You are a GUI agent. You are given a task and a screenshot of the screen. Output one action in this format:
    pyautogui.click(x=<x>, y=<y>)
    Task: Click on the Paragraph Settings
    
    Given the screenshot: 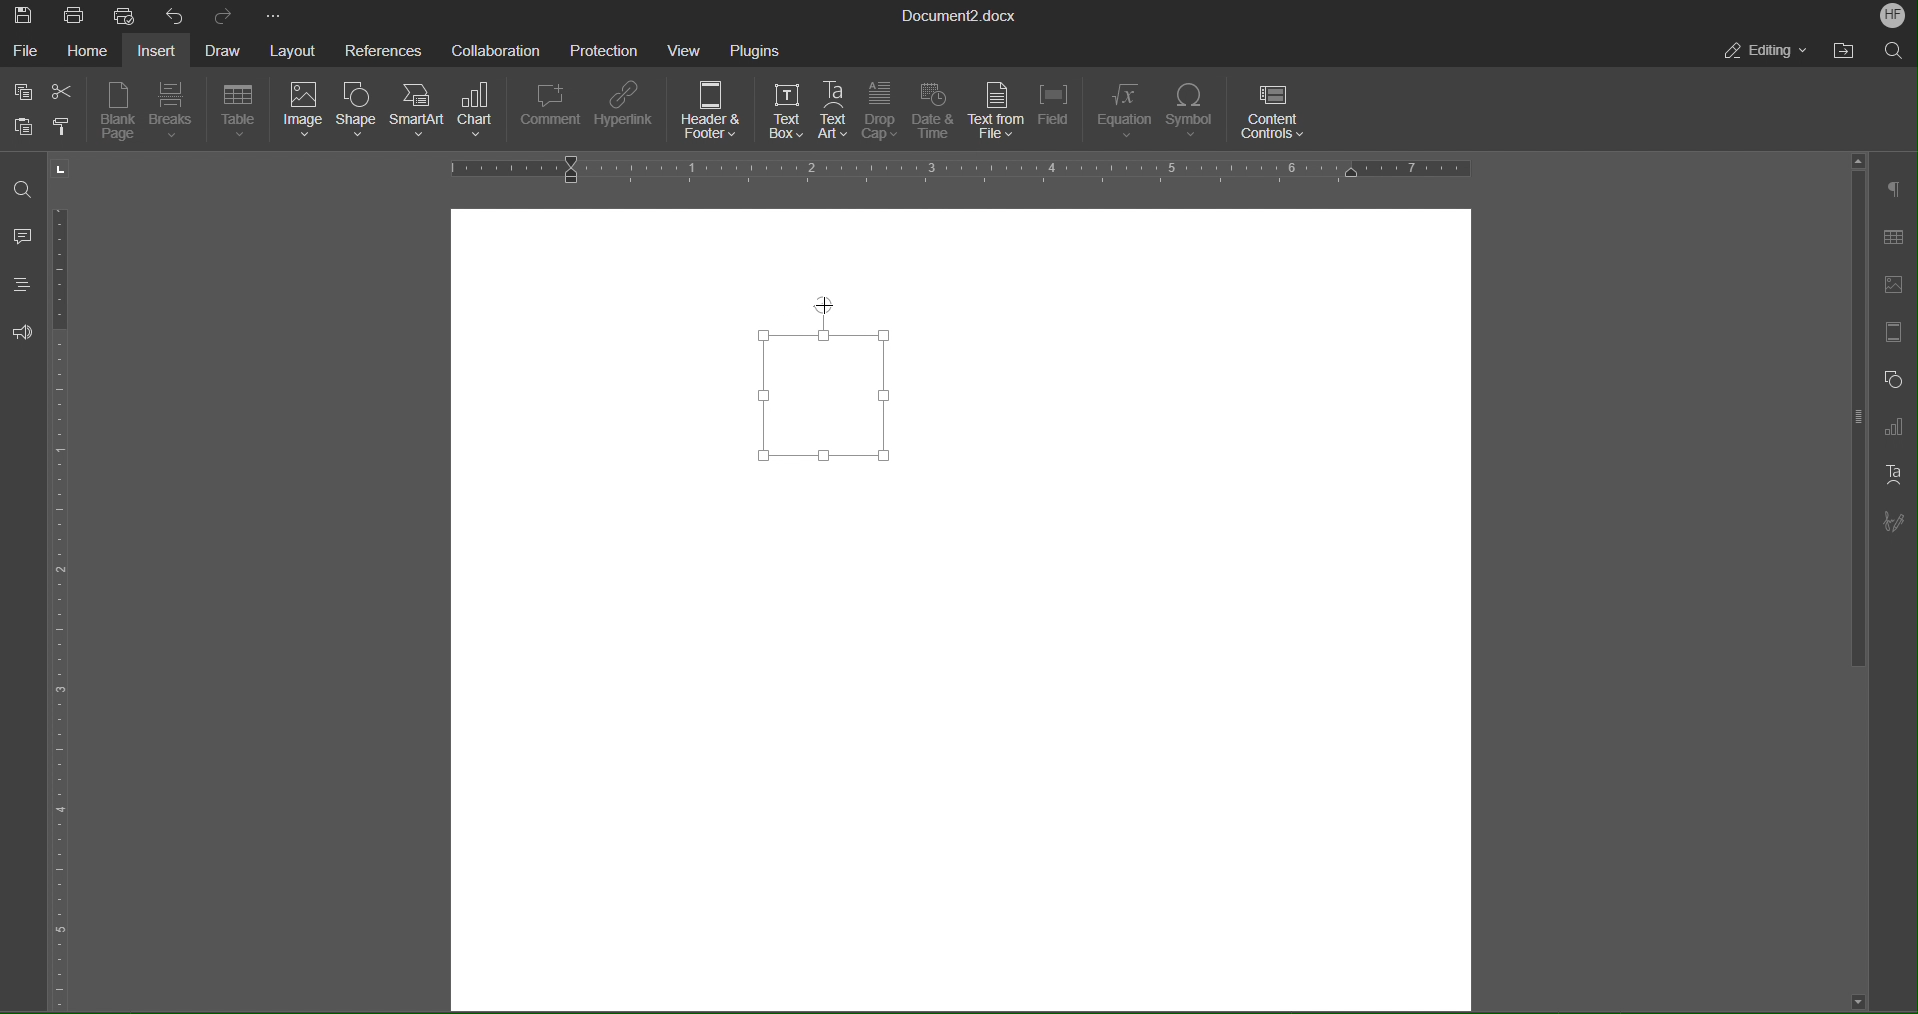 What is the action you would take?
    pyautogui.click(x=1894, y=190)
    